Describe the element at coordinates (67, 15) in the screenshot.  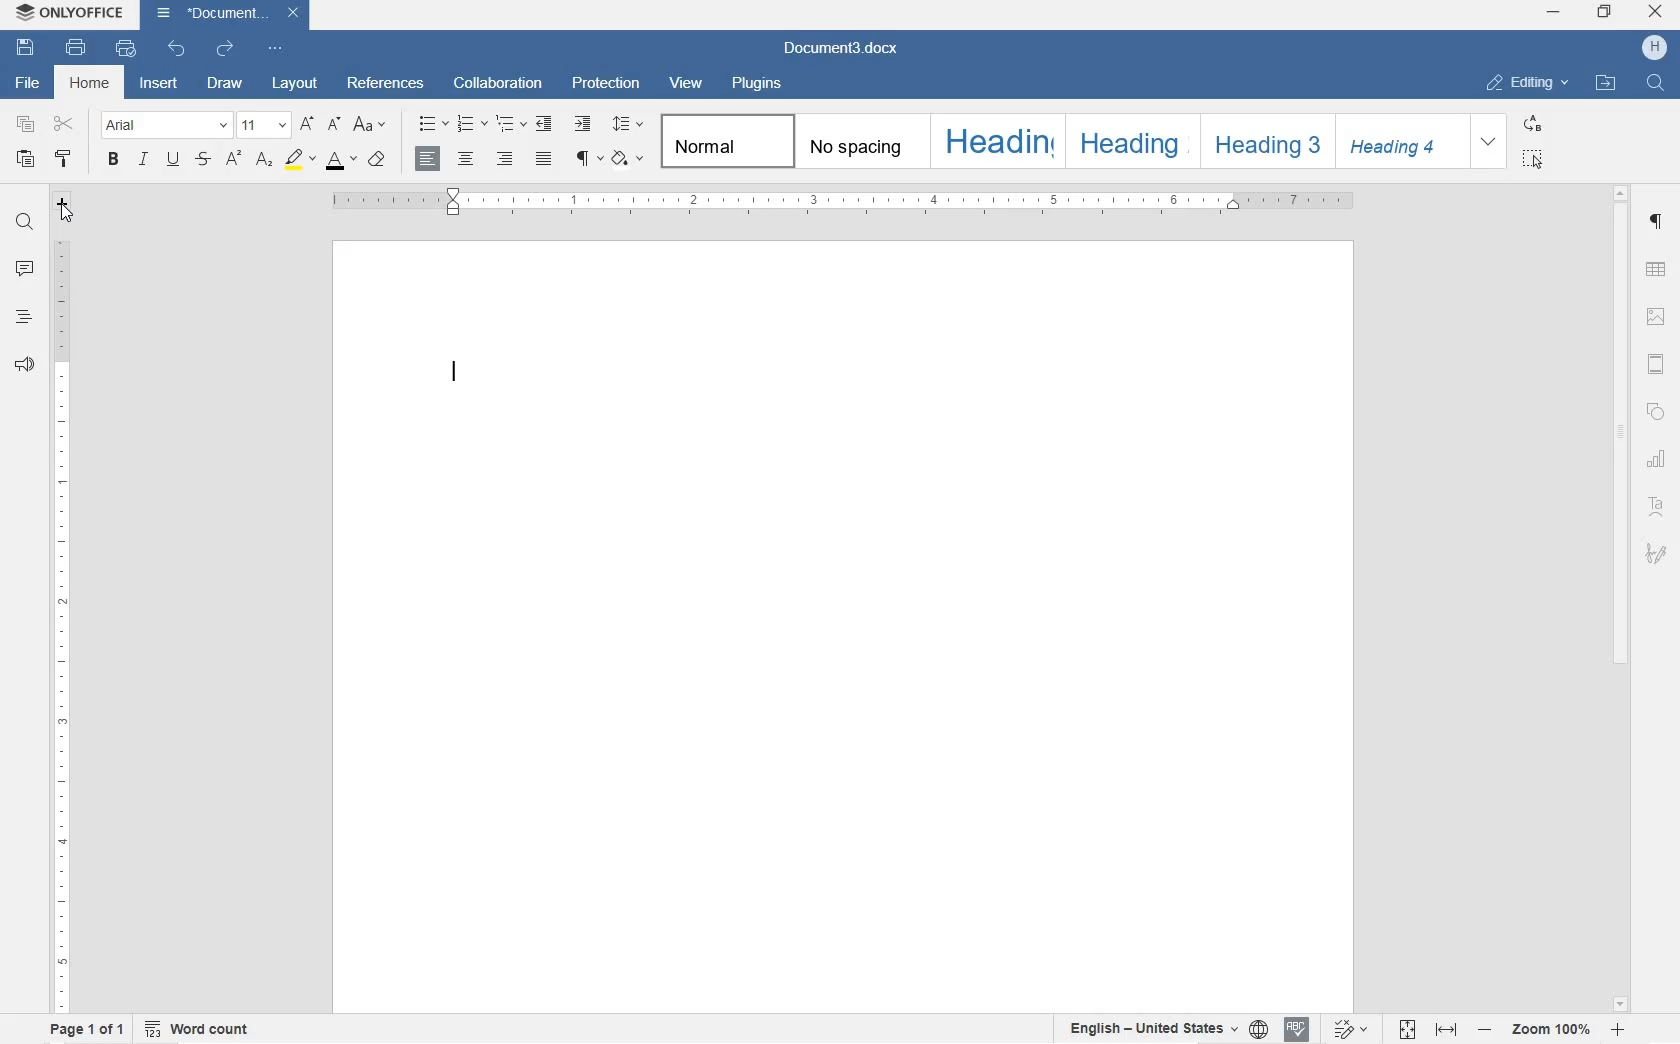
I see `SYSTEM NAME` at that location.